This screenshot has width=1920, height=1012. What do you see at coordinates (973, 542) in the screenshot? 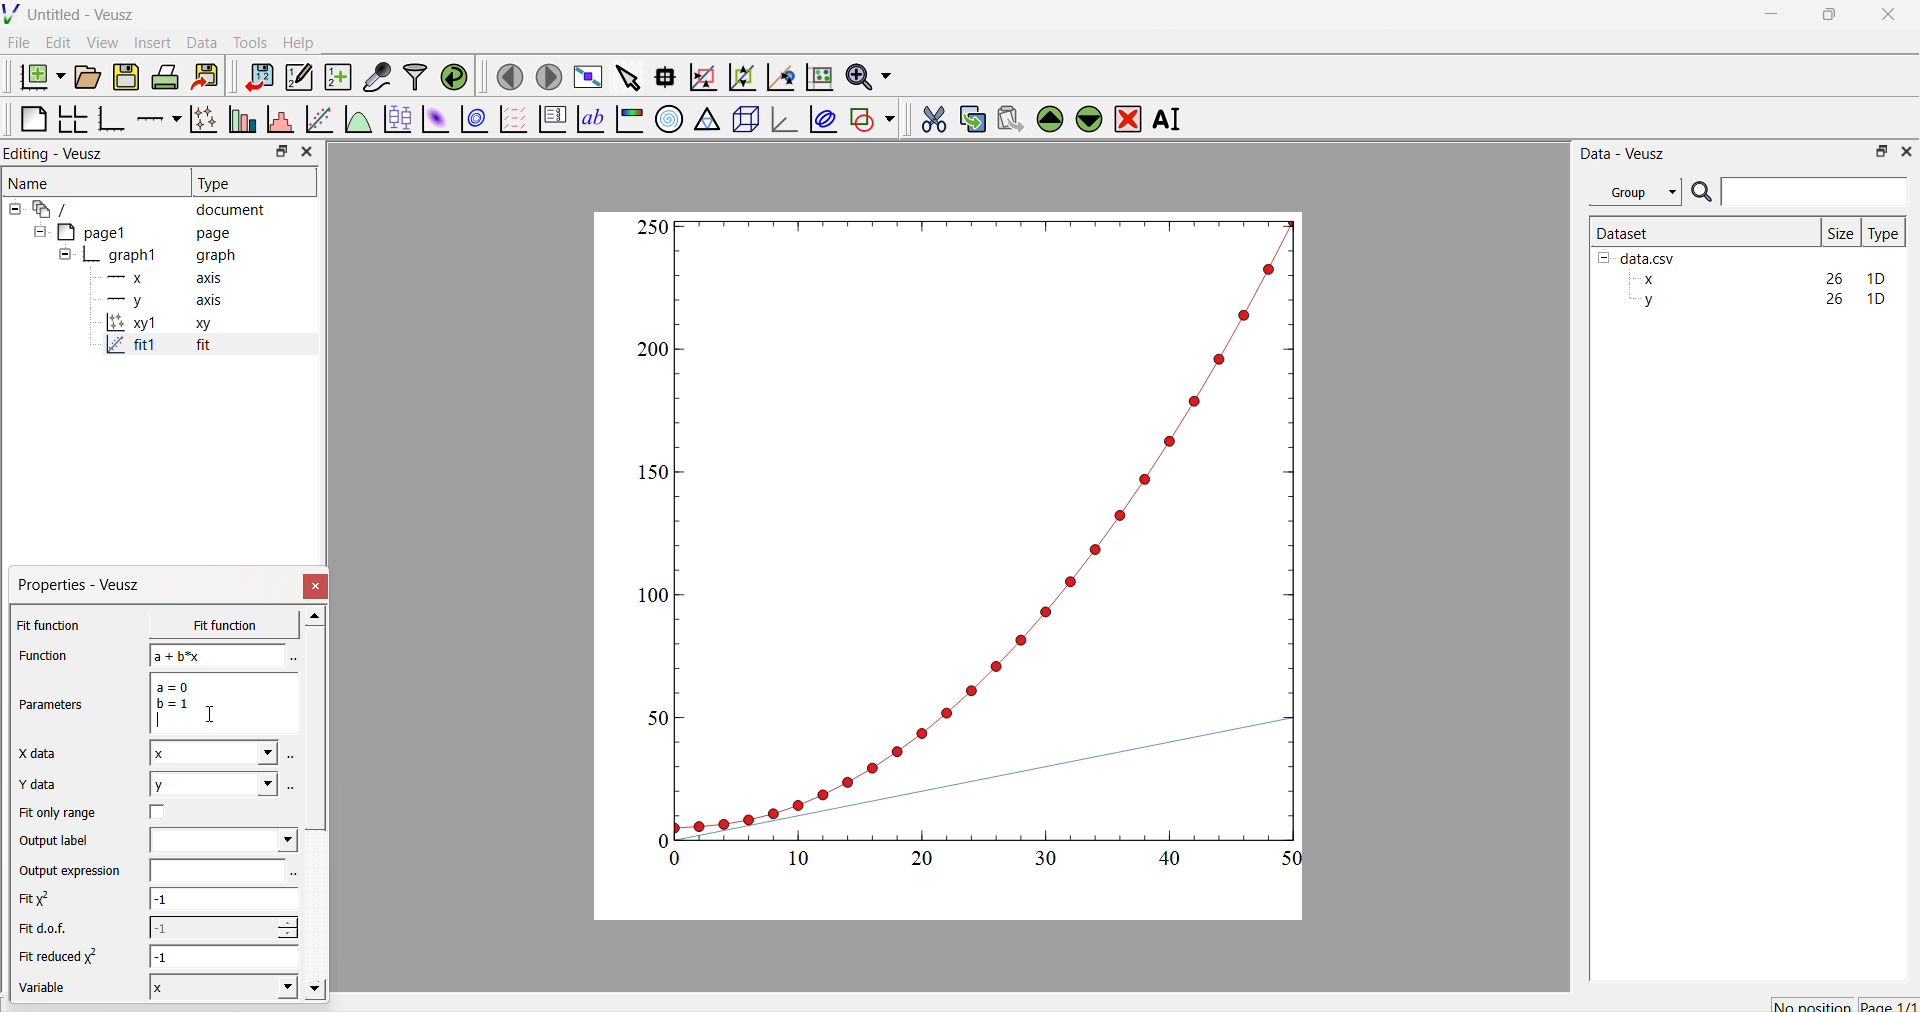
I see `Graph` at bounding box center [973, 542].